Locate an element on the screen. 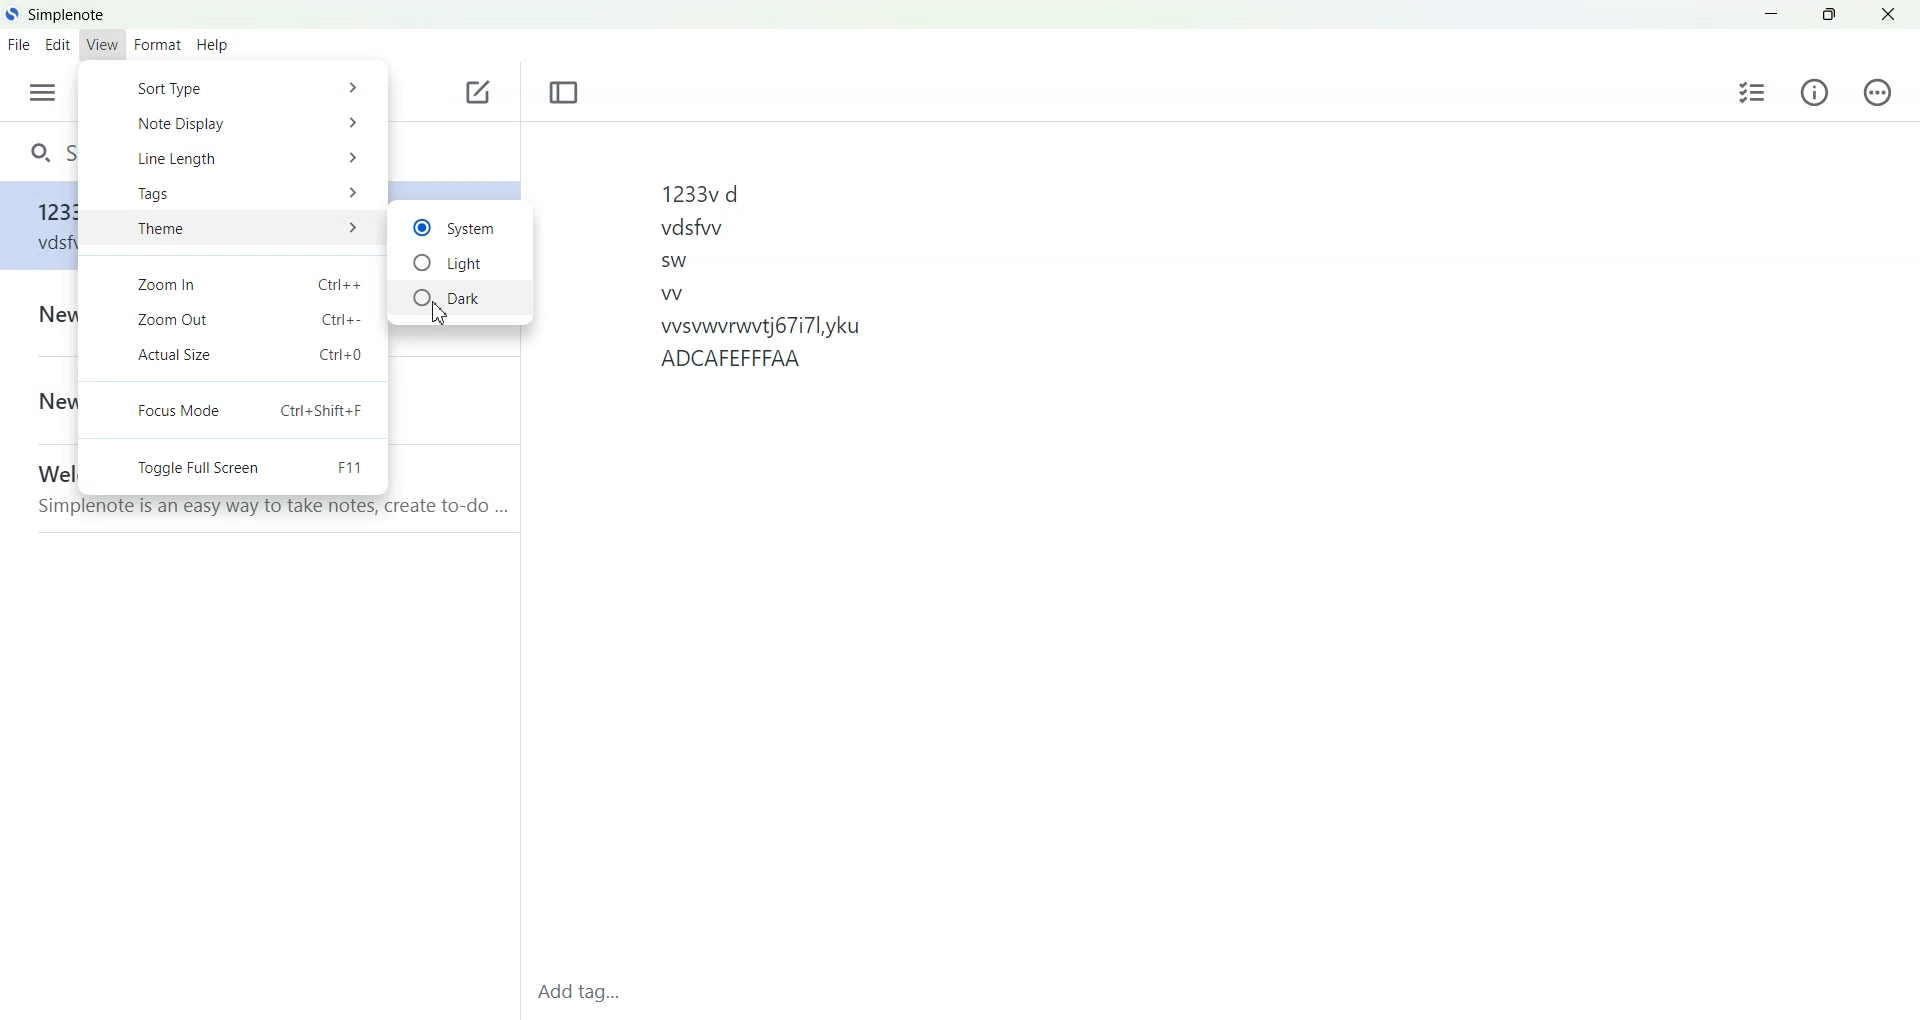 The height and width of the screenshot is (1020, 1920). Focus Mode is located at coordinates (233, 410).